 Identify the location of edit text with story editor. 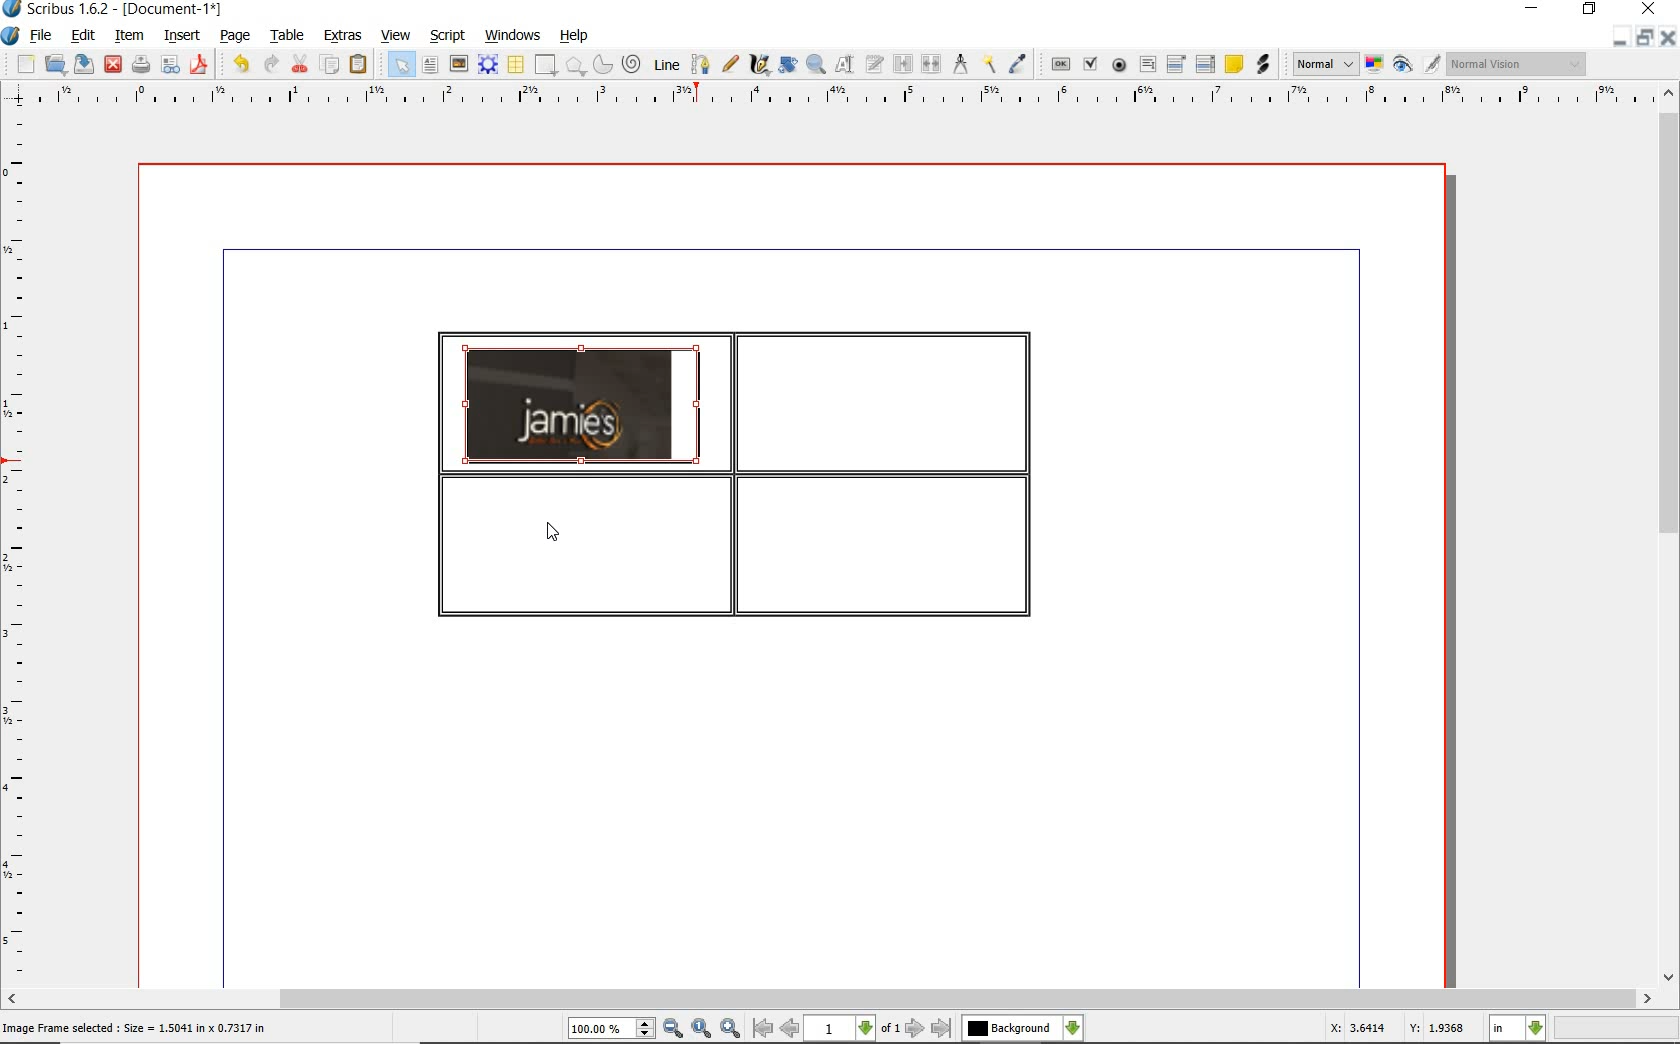
(875, 63).